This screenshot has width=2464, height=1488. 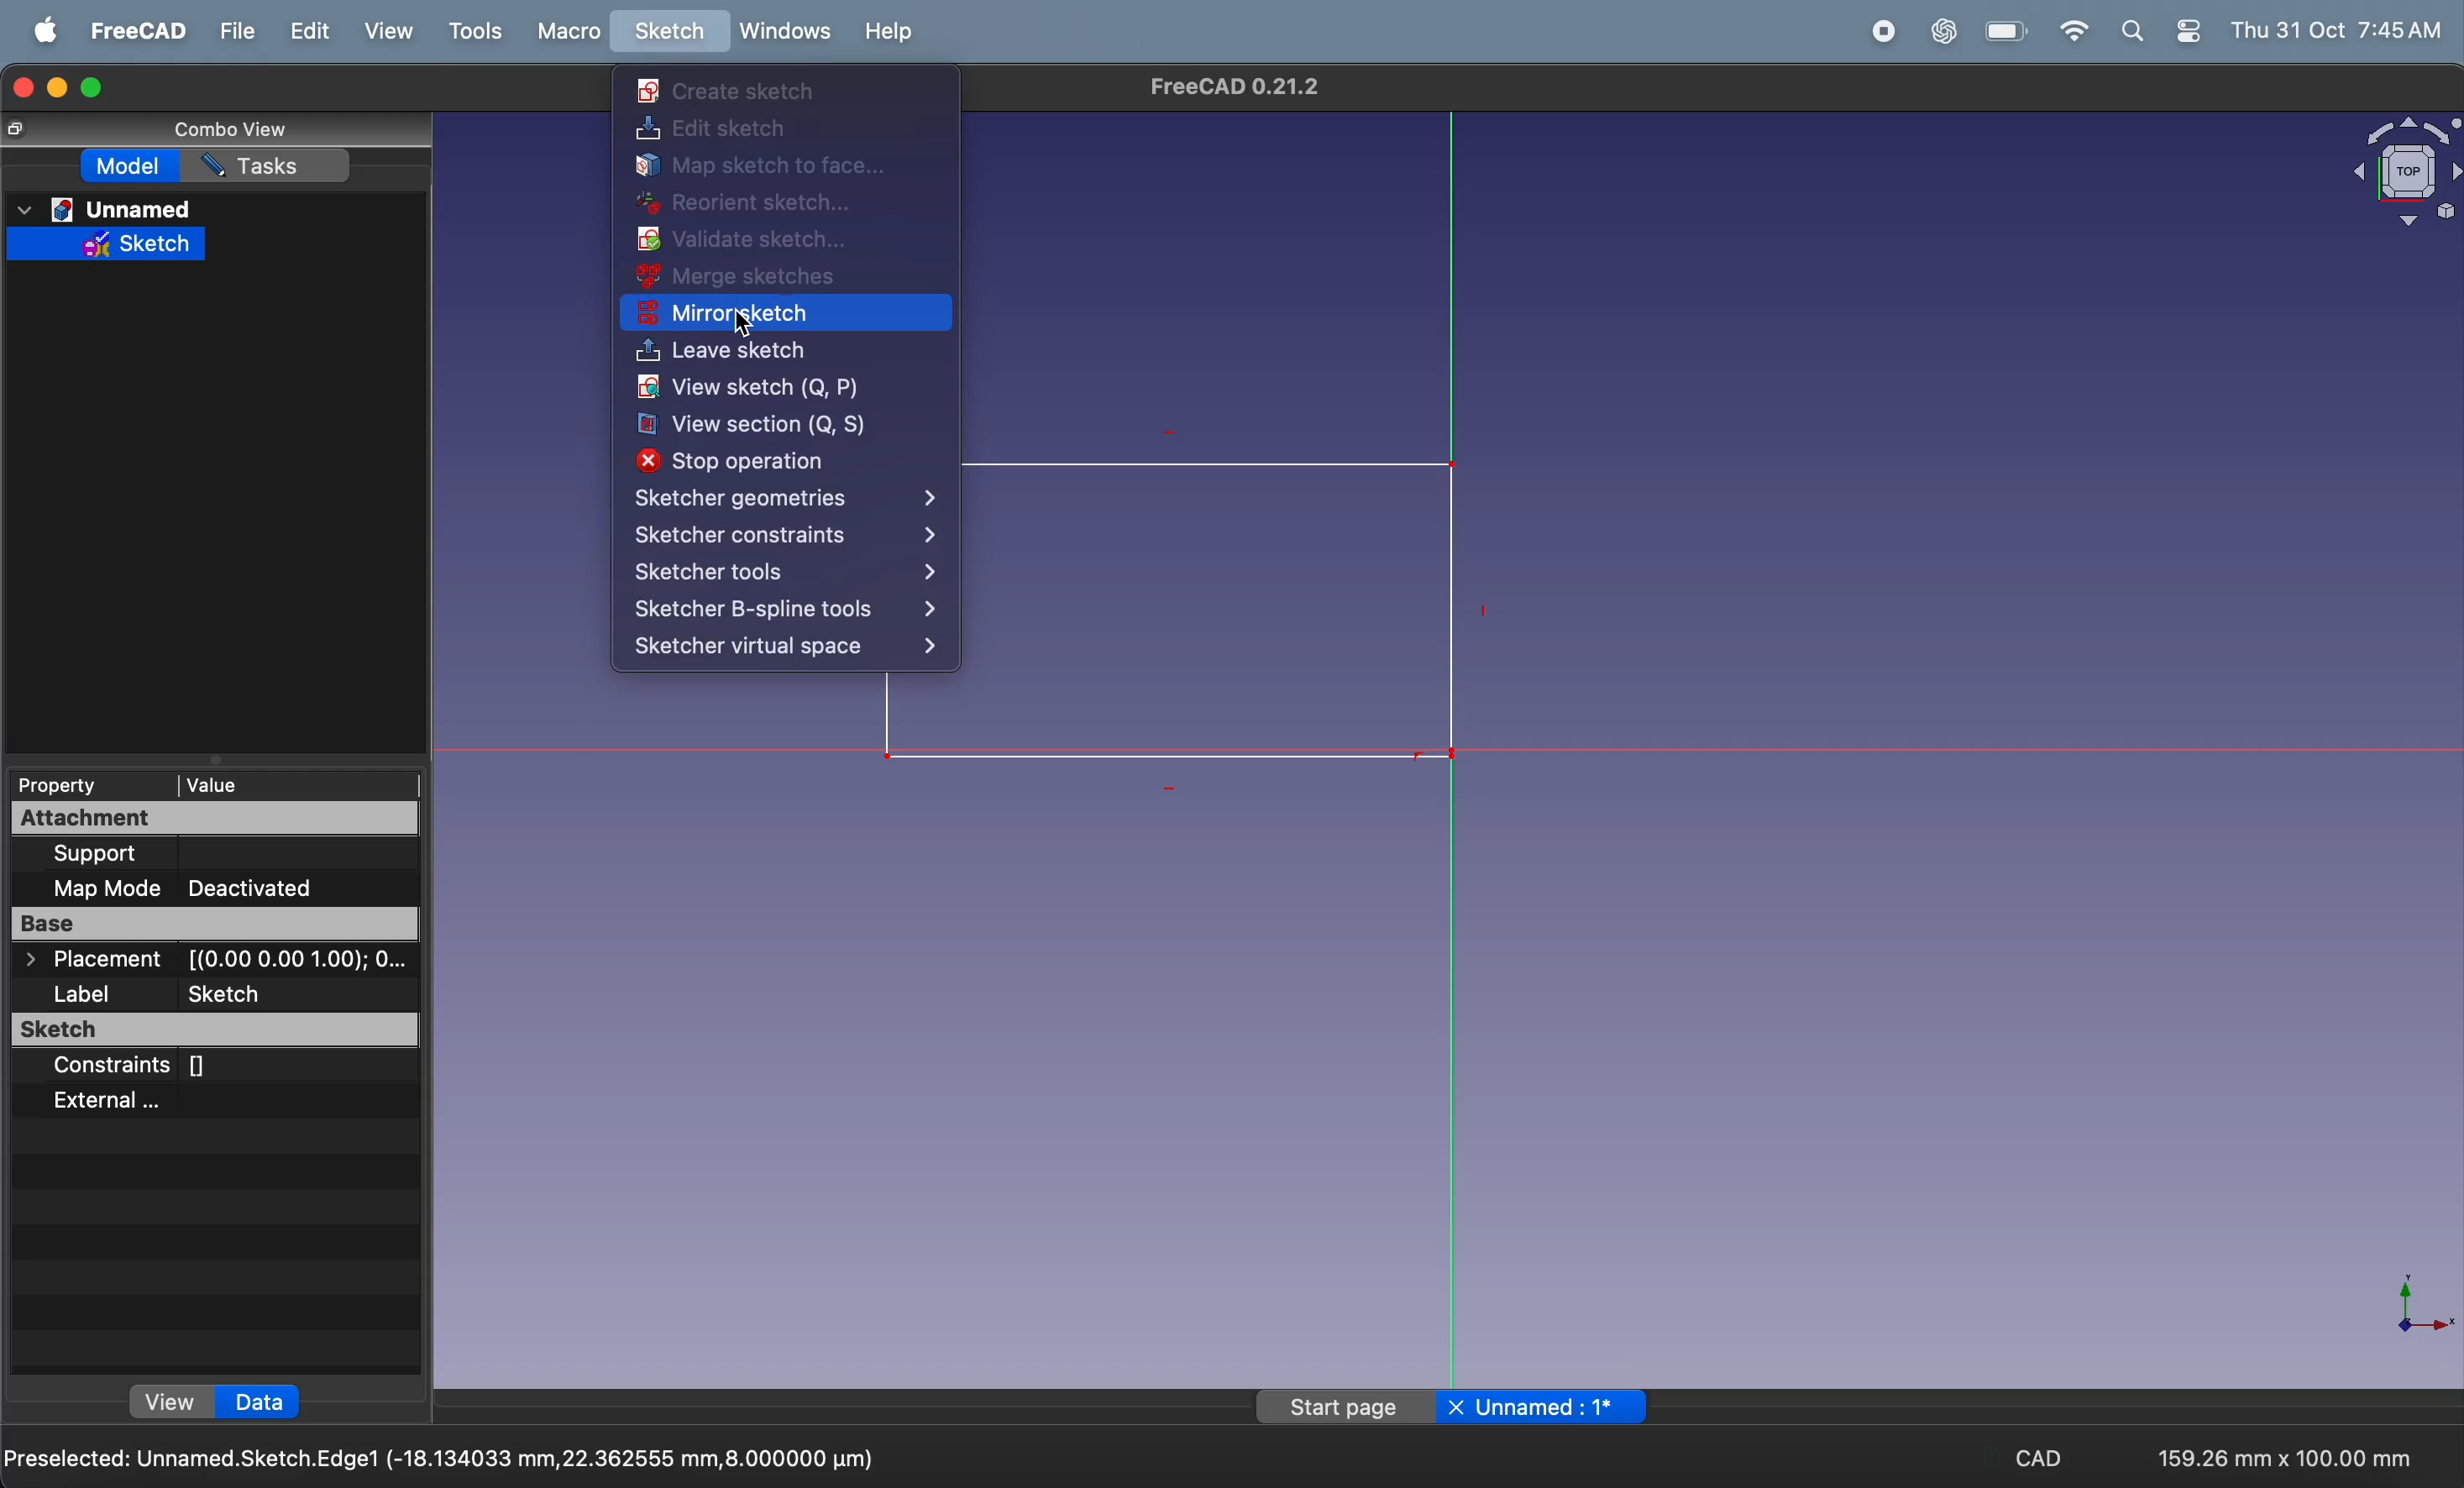 What do you see at coordinates (141, 29) in the screenshot?
I see `freecad` at bounding box center [141, 29].